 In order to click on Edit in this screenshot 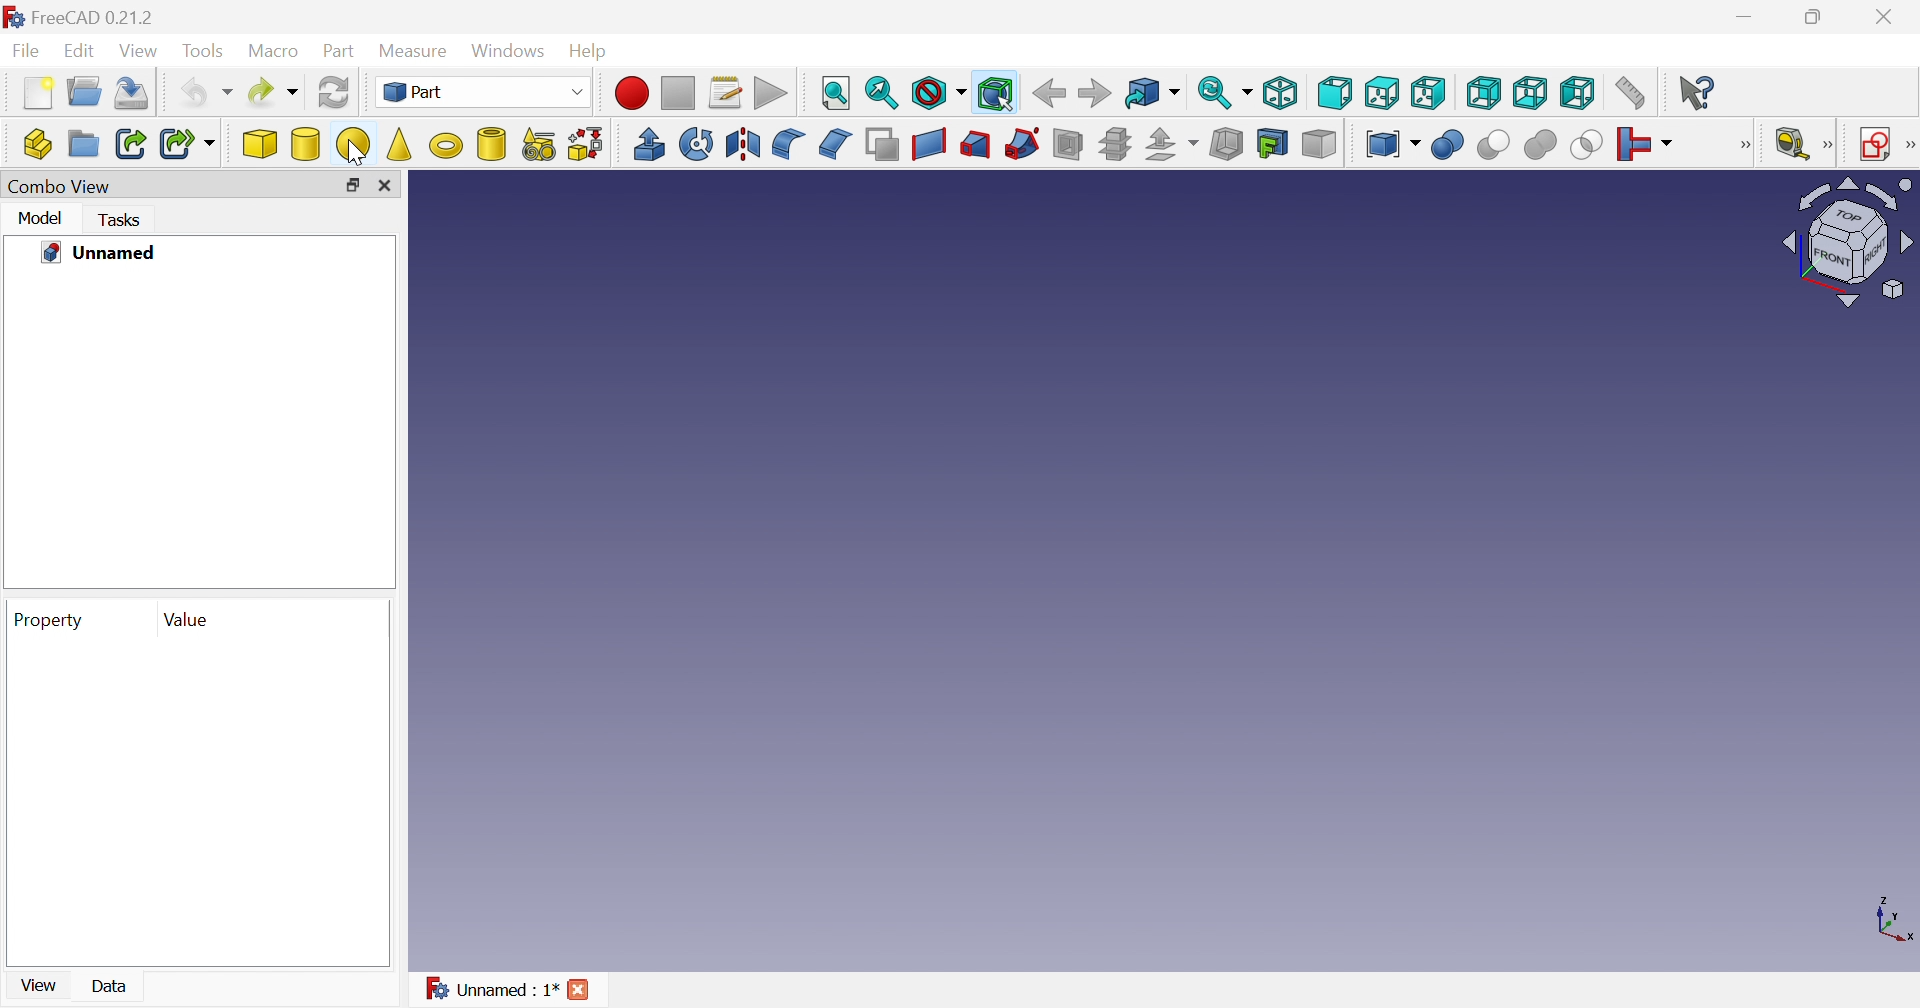, I will do `click(81, 50)`.